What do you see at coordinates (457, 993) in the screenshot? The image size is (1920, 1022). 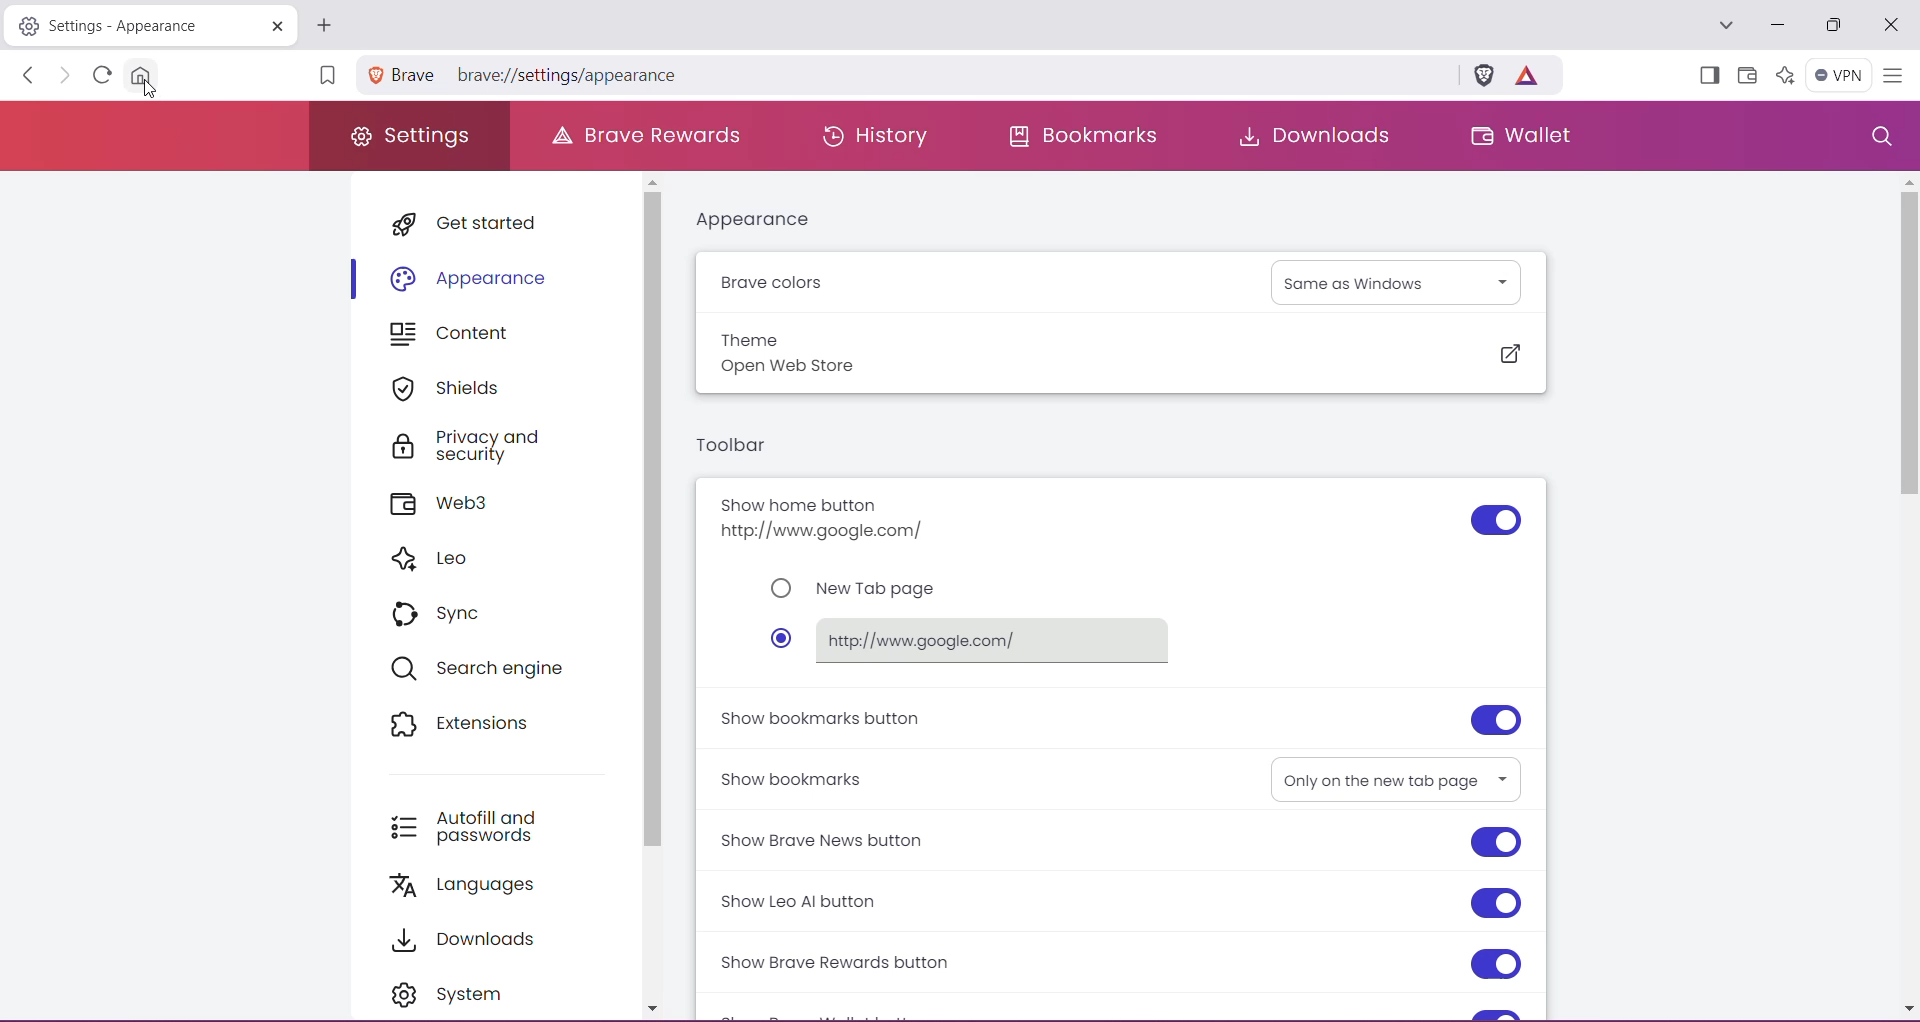 I see `system` at bounding box center [457, 993].